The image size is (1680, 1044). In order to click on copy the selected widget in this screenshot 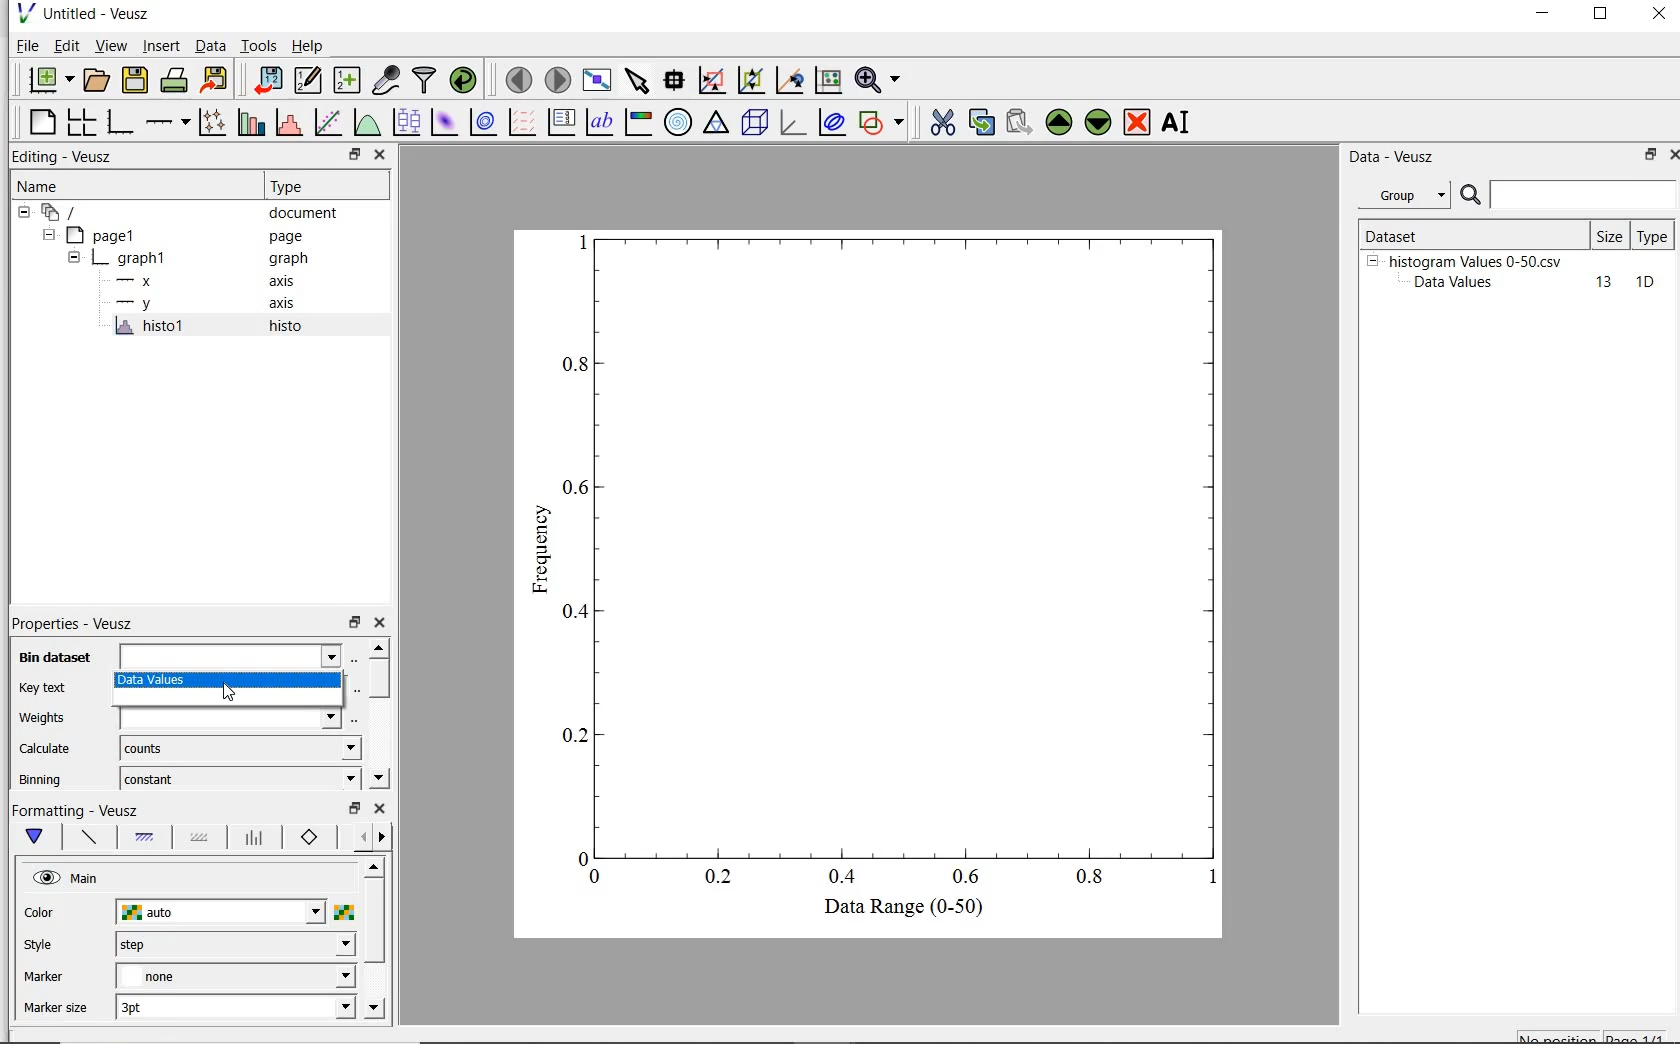, I will do `click(980, 125)`.